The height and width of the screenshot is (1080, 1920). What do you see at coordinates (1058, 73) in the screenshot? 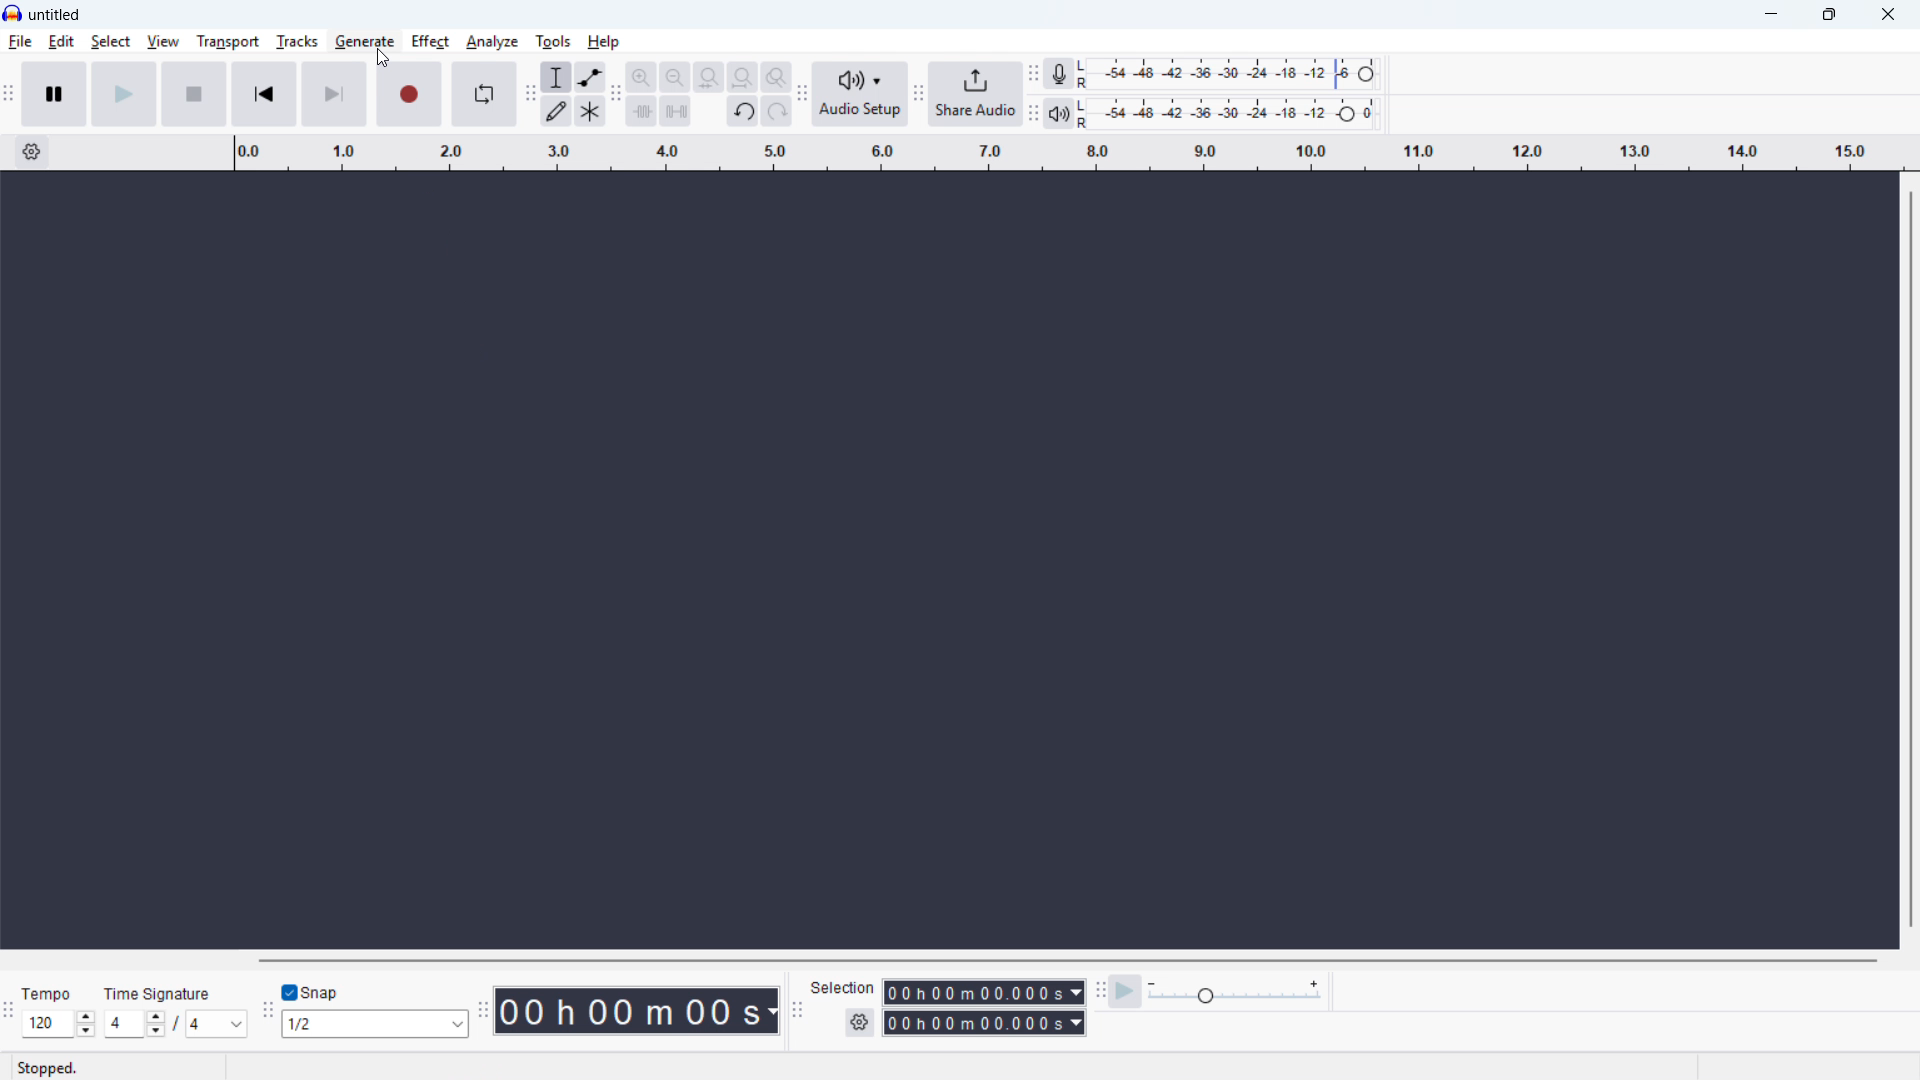
I see `Recording metre ` at bounding box center [1058, 73].